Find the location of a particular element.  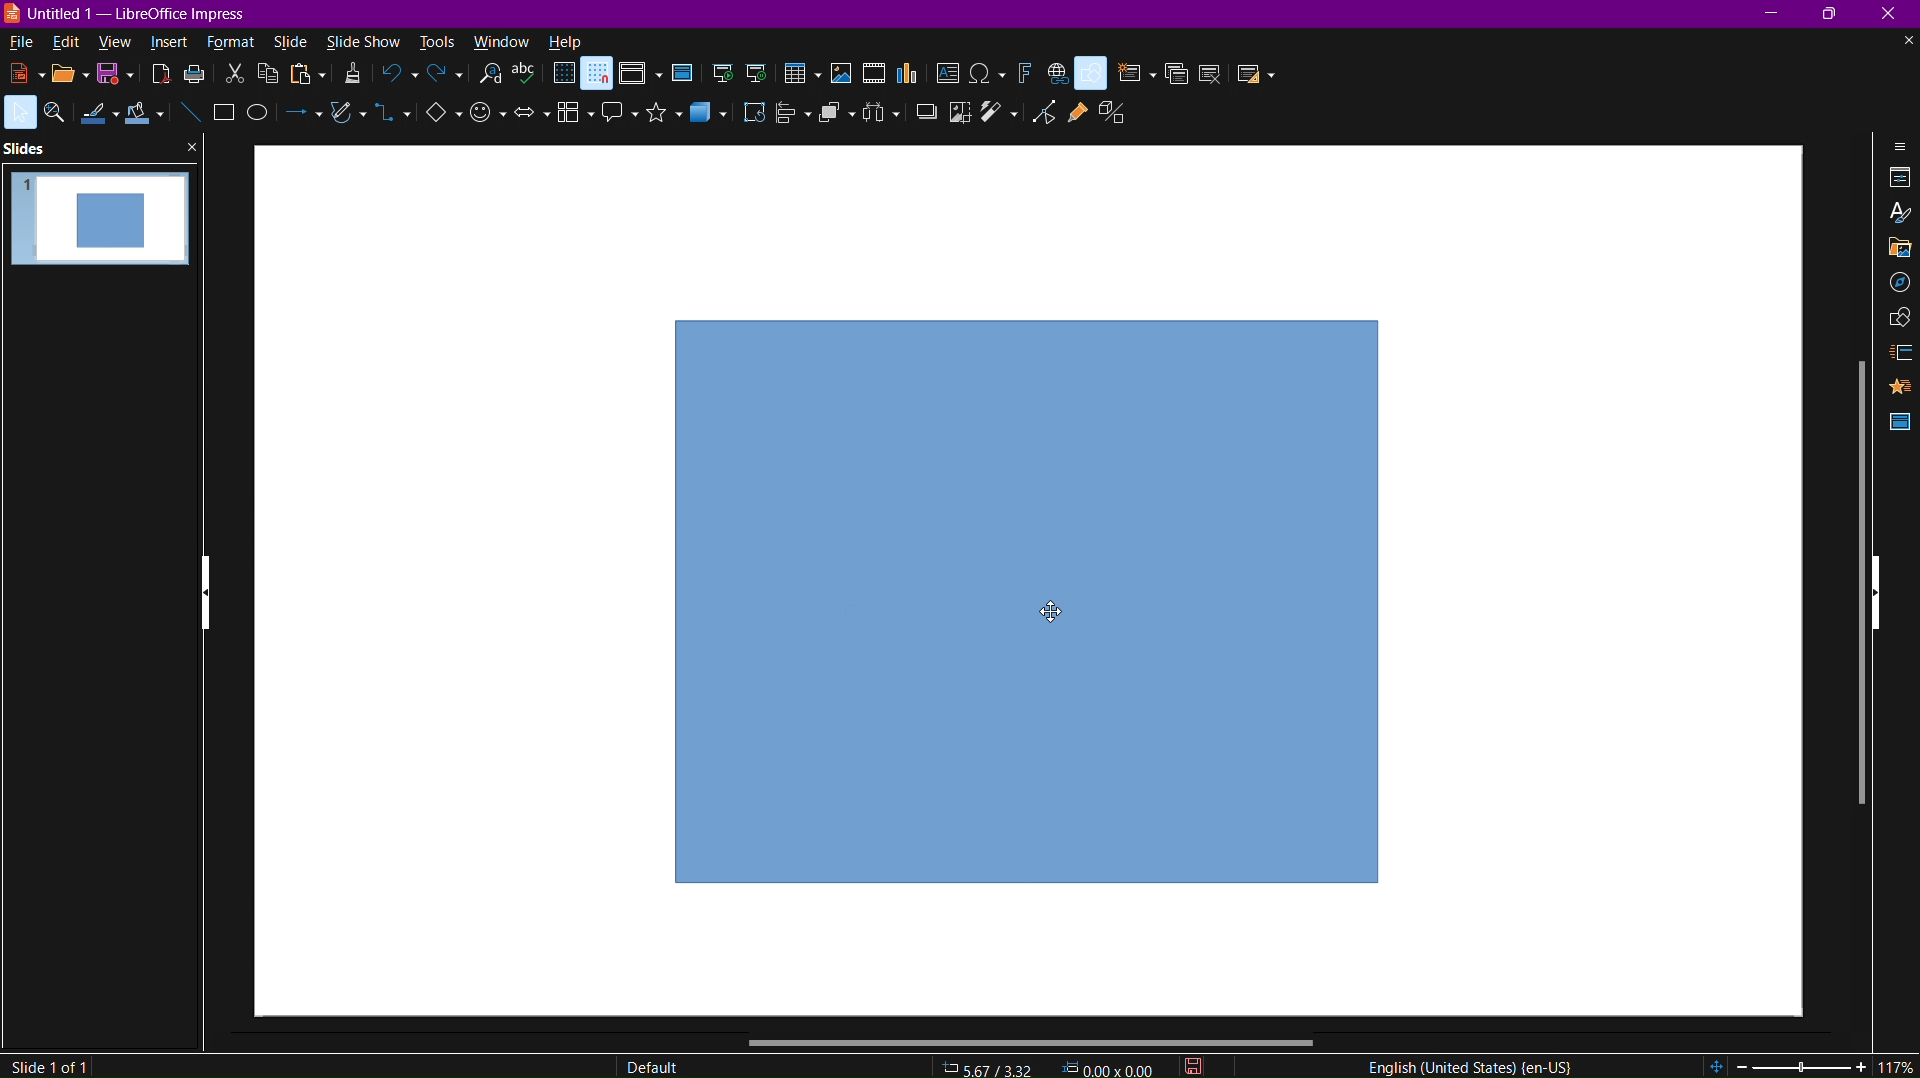

Slide 1 of 1 is located at coordinates (52, 1064).